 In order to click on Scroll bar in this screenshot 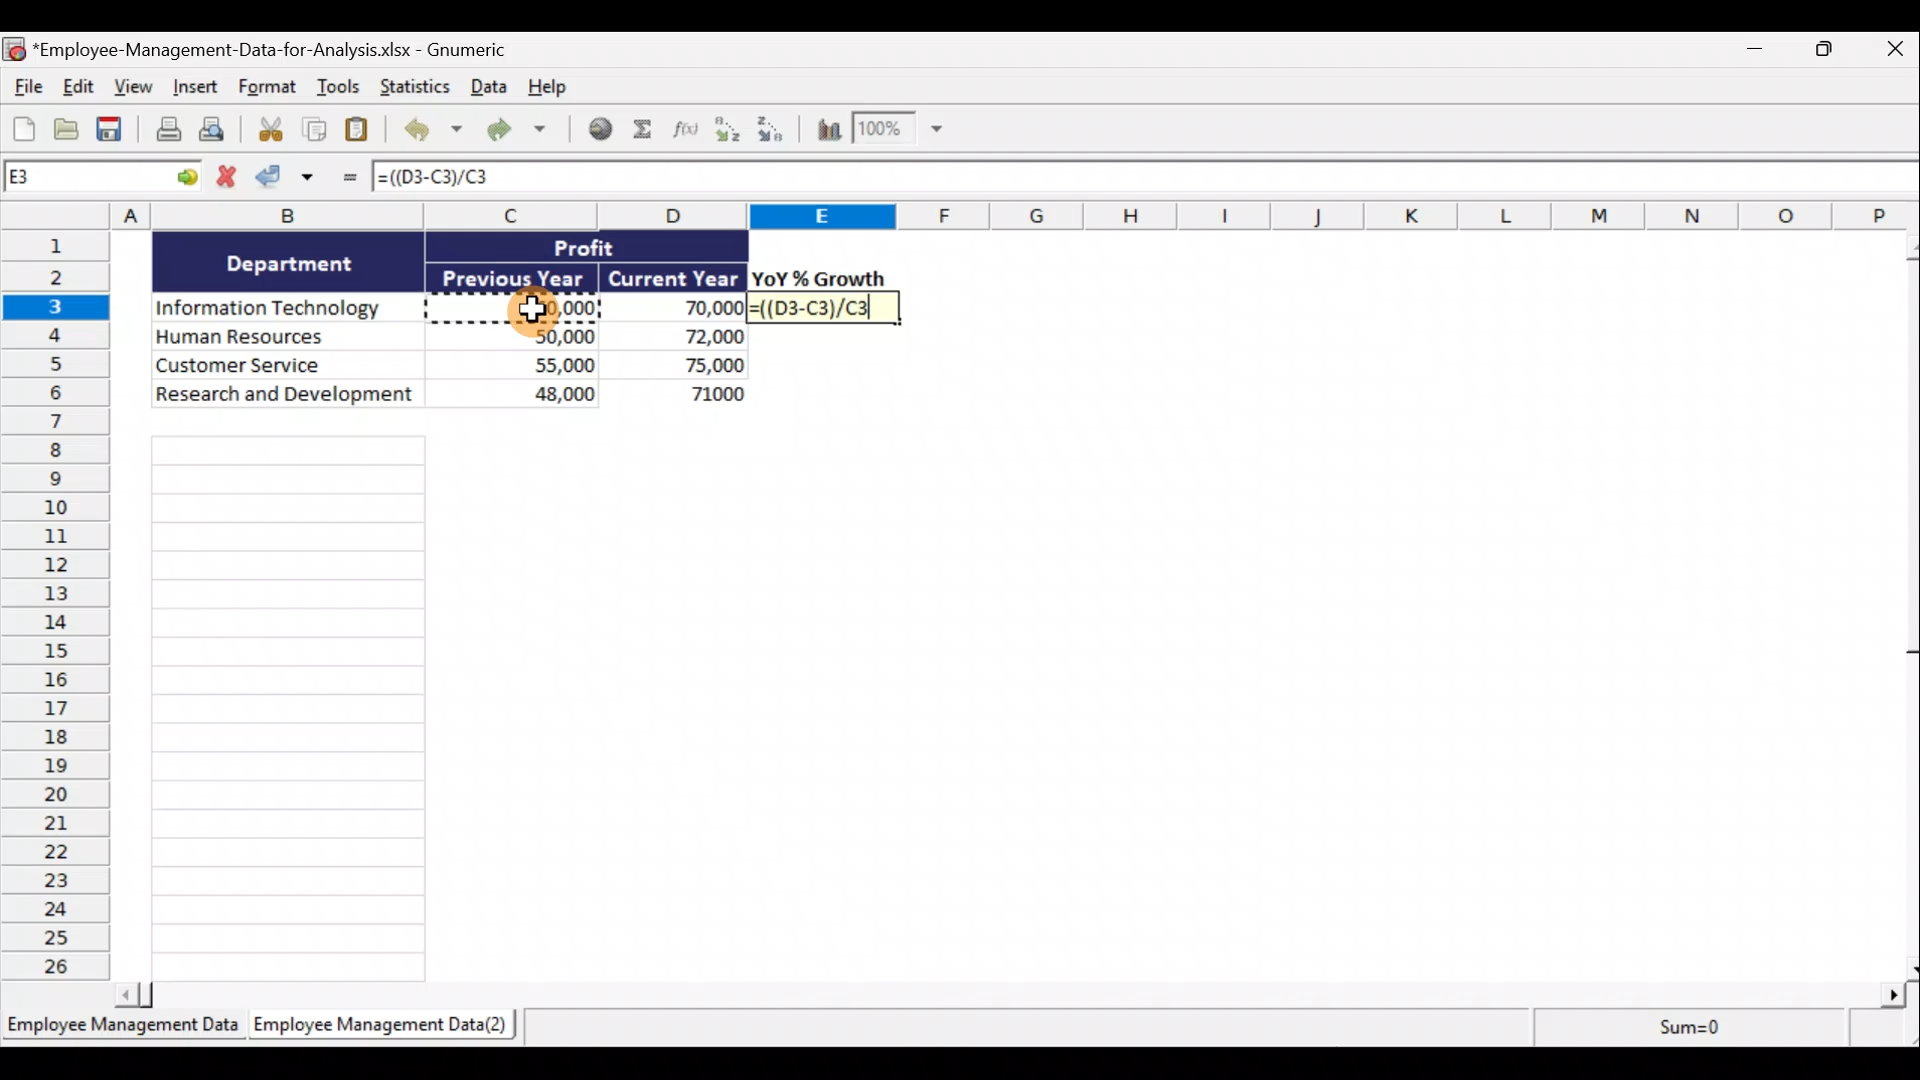, I will do `click(1908, 606)`.